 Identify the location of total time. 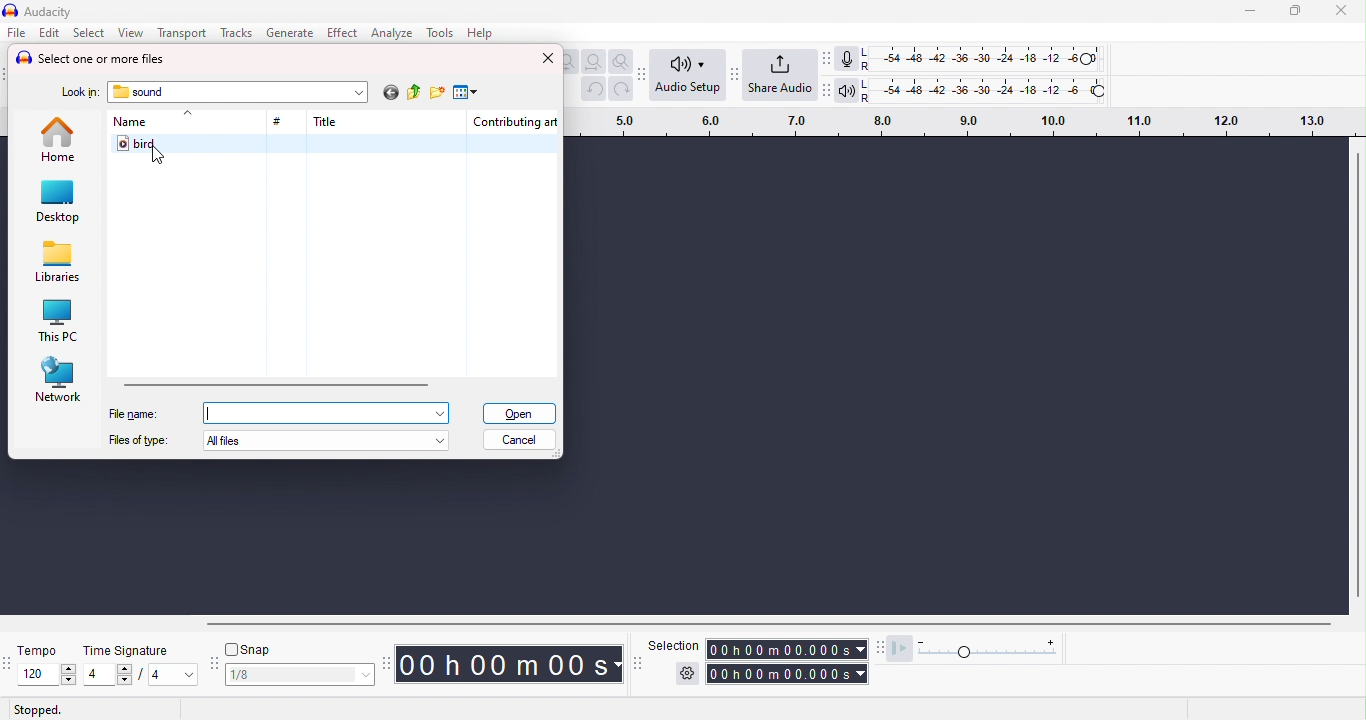
(789, 674).